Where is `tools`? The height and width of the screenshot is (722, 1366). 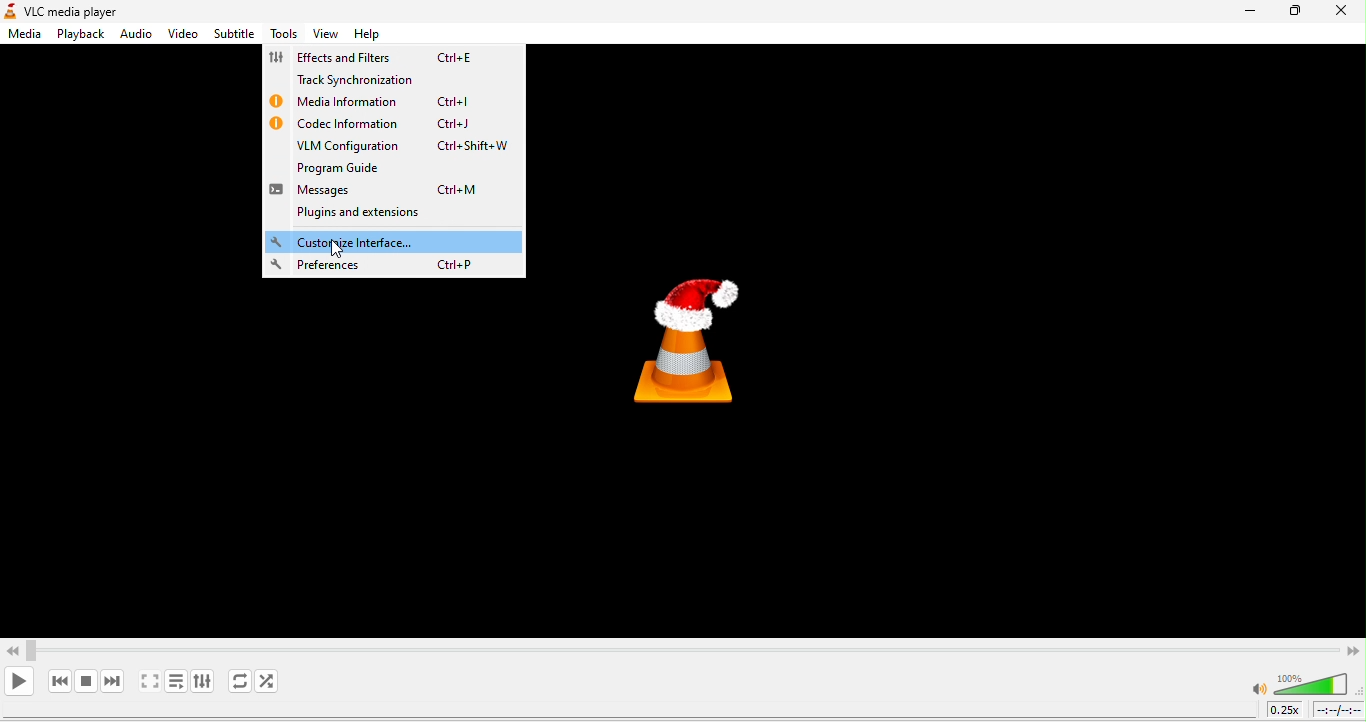 tools is located at coordinates (282, 35).